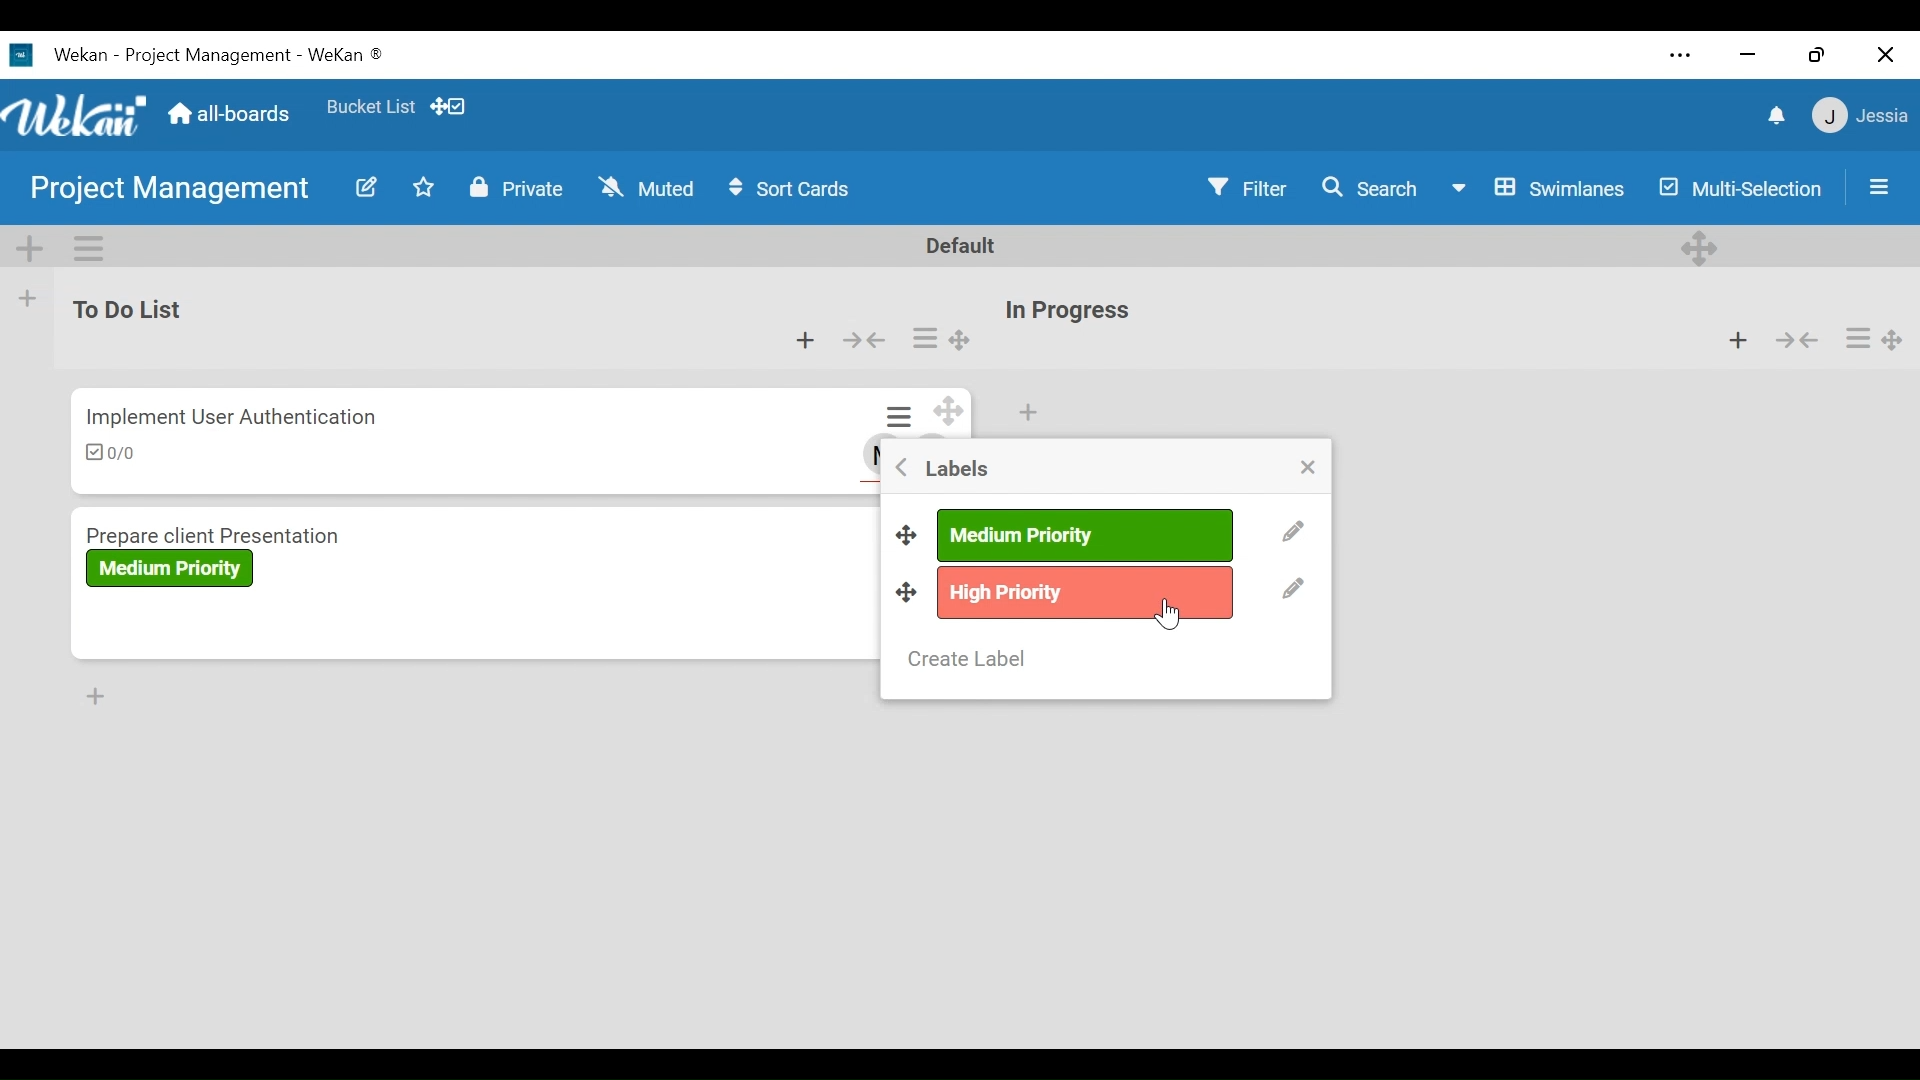 The width and height of the screenshot is (1920, 1080). Describe the element at coordinates (452, 107) in the screenshot. I see `Show desktop drag handles` at that location.